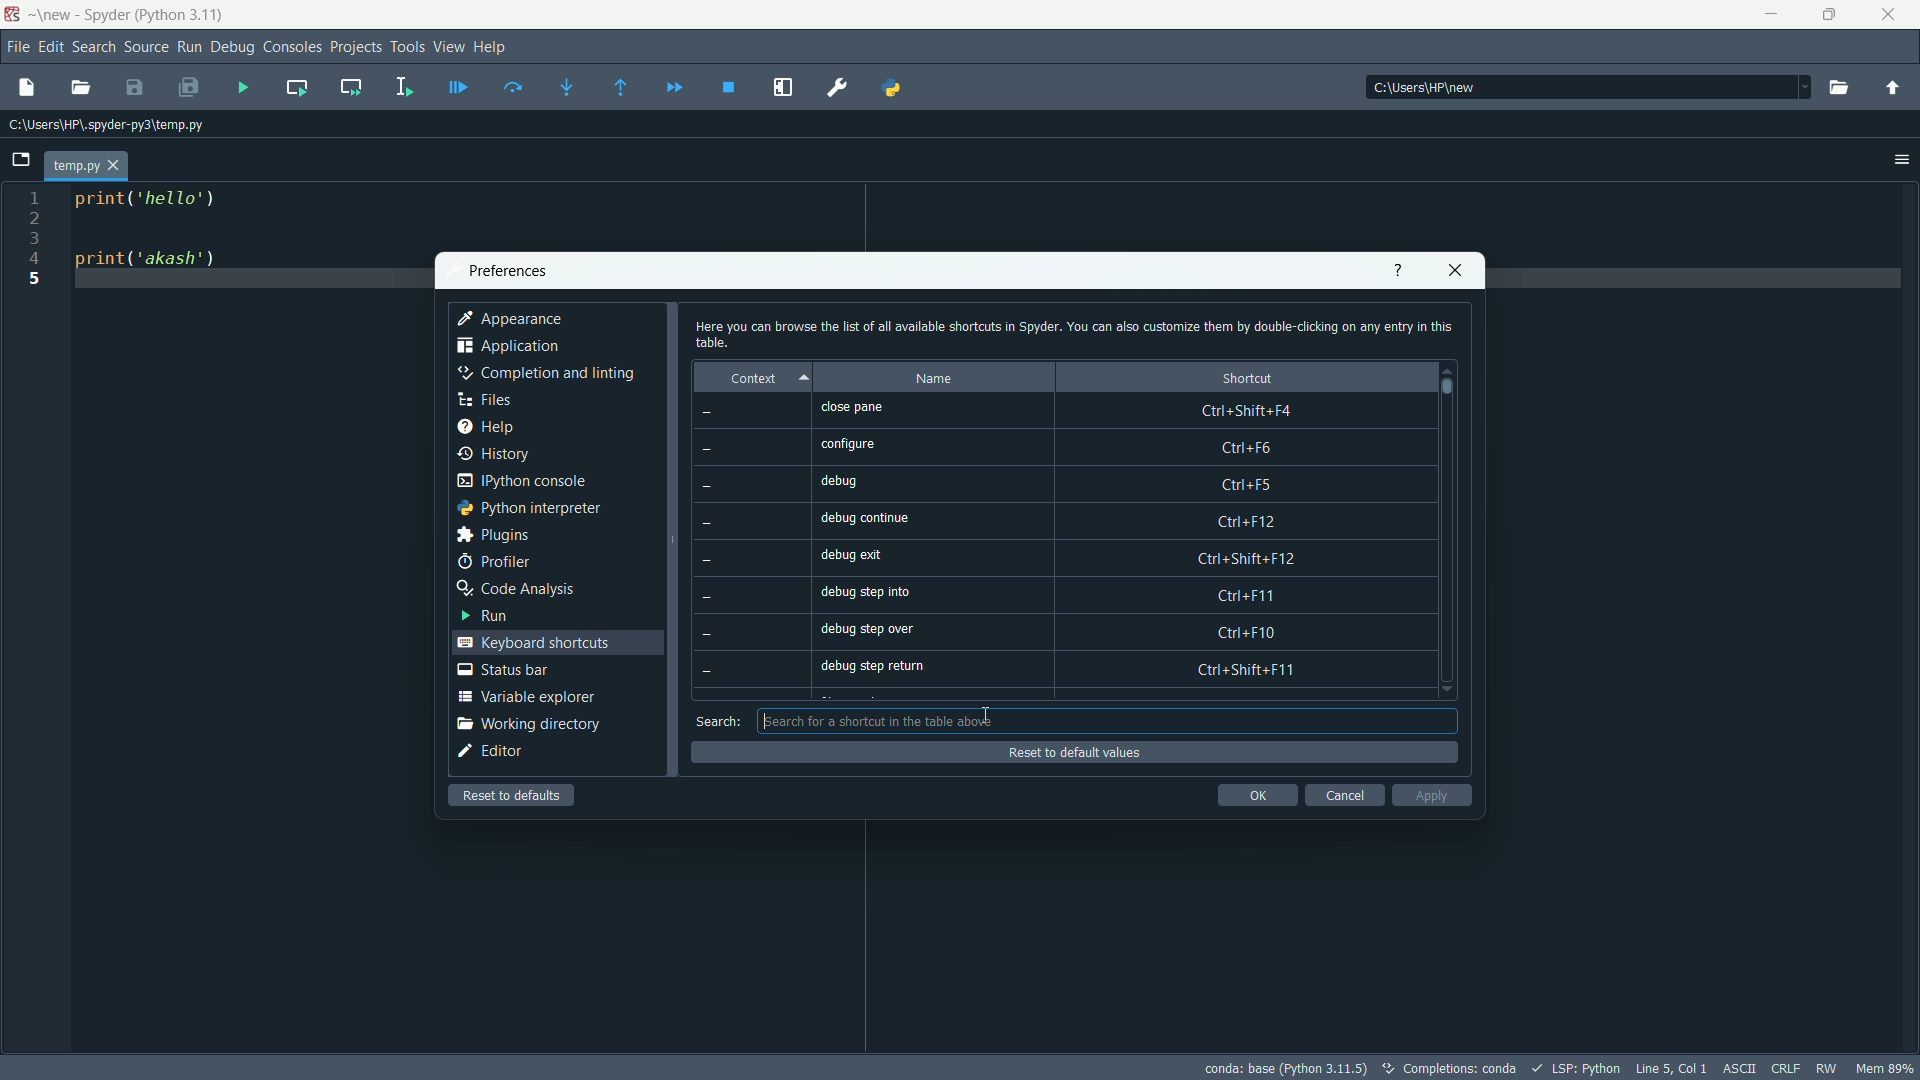 The width and height of the screenshot is (1920, 1080). Describe the element at coordinates (528, 508) in the screenshot. I see `python interpreter ` at that location.